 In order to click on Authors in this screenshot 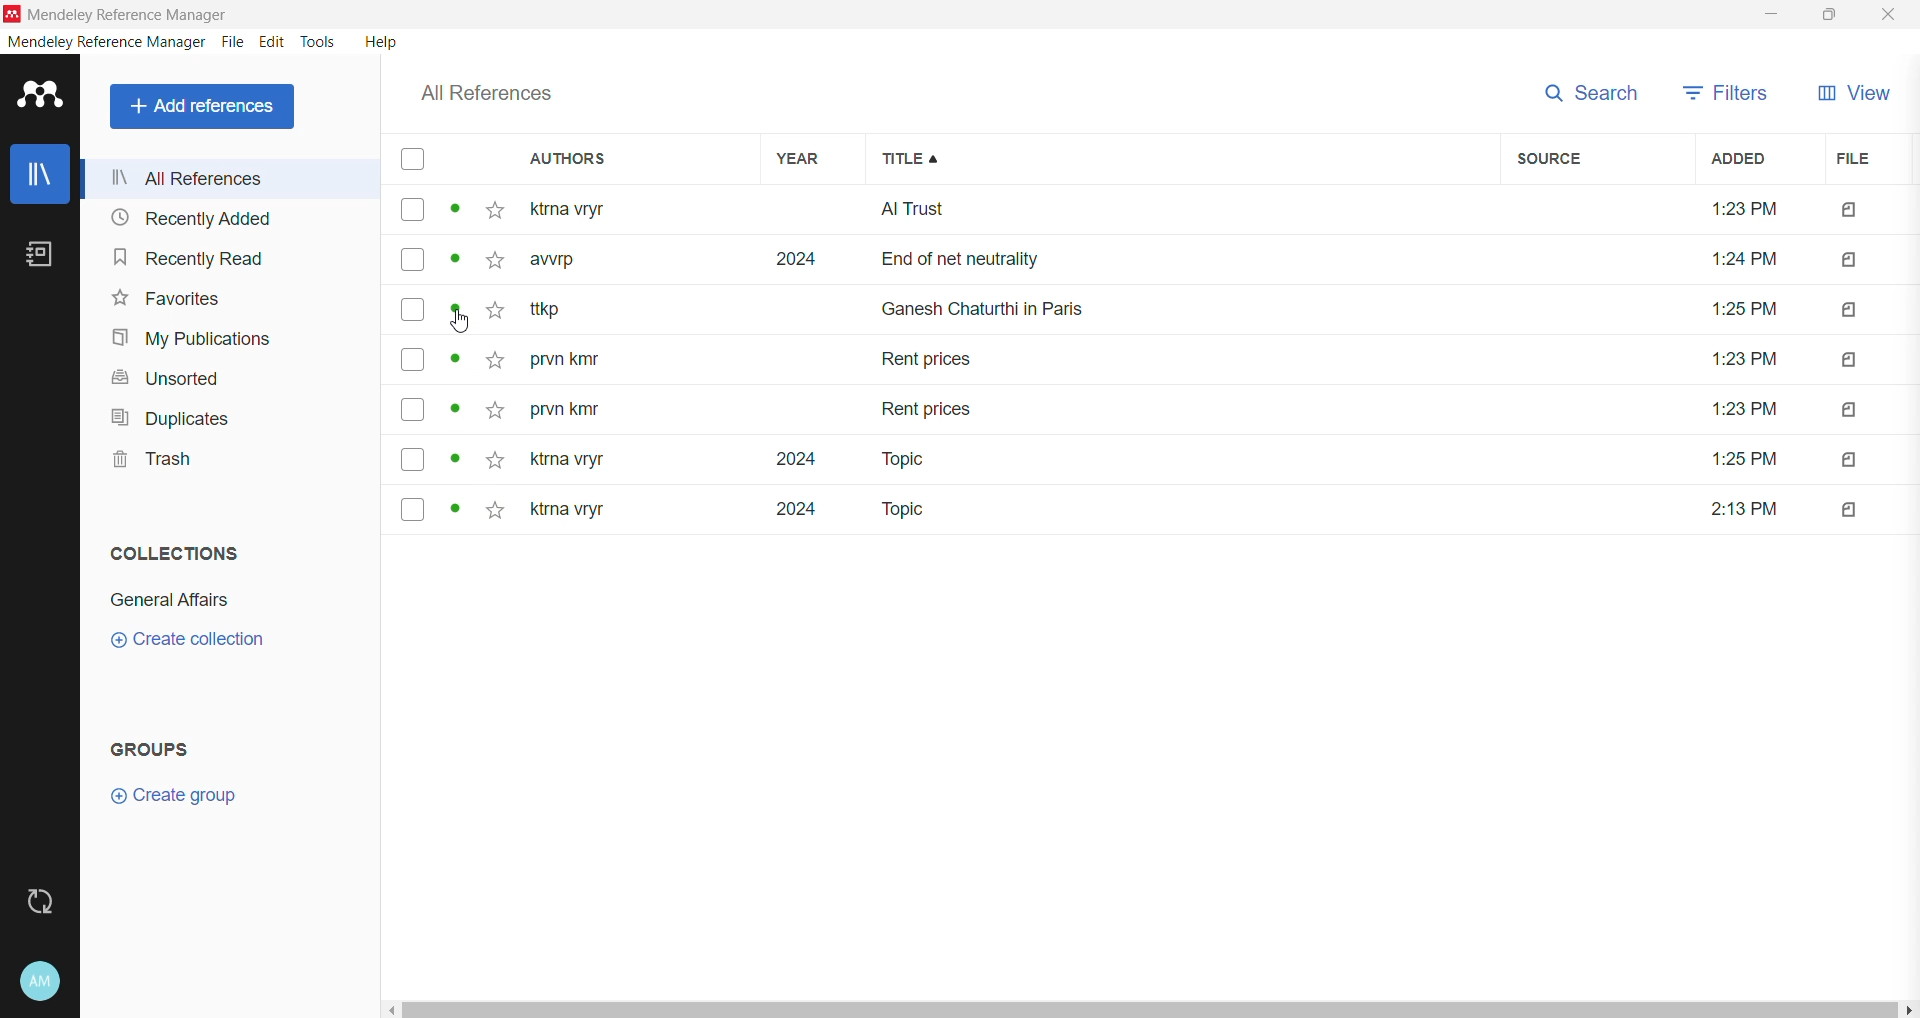, I will do `click(640, 160)`.